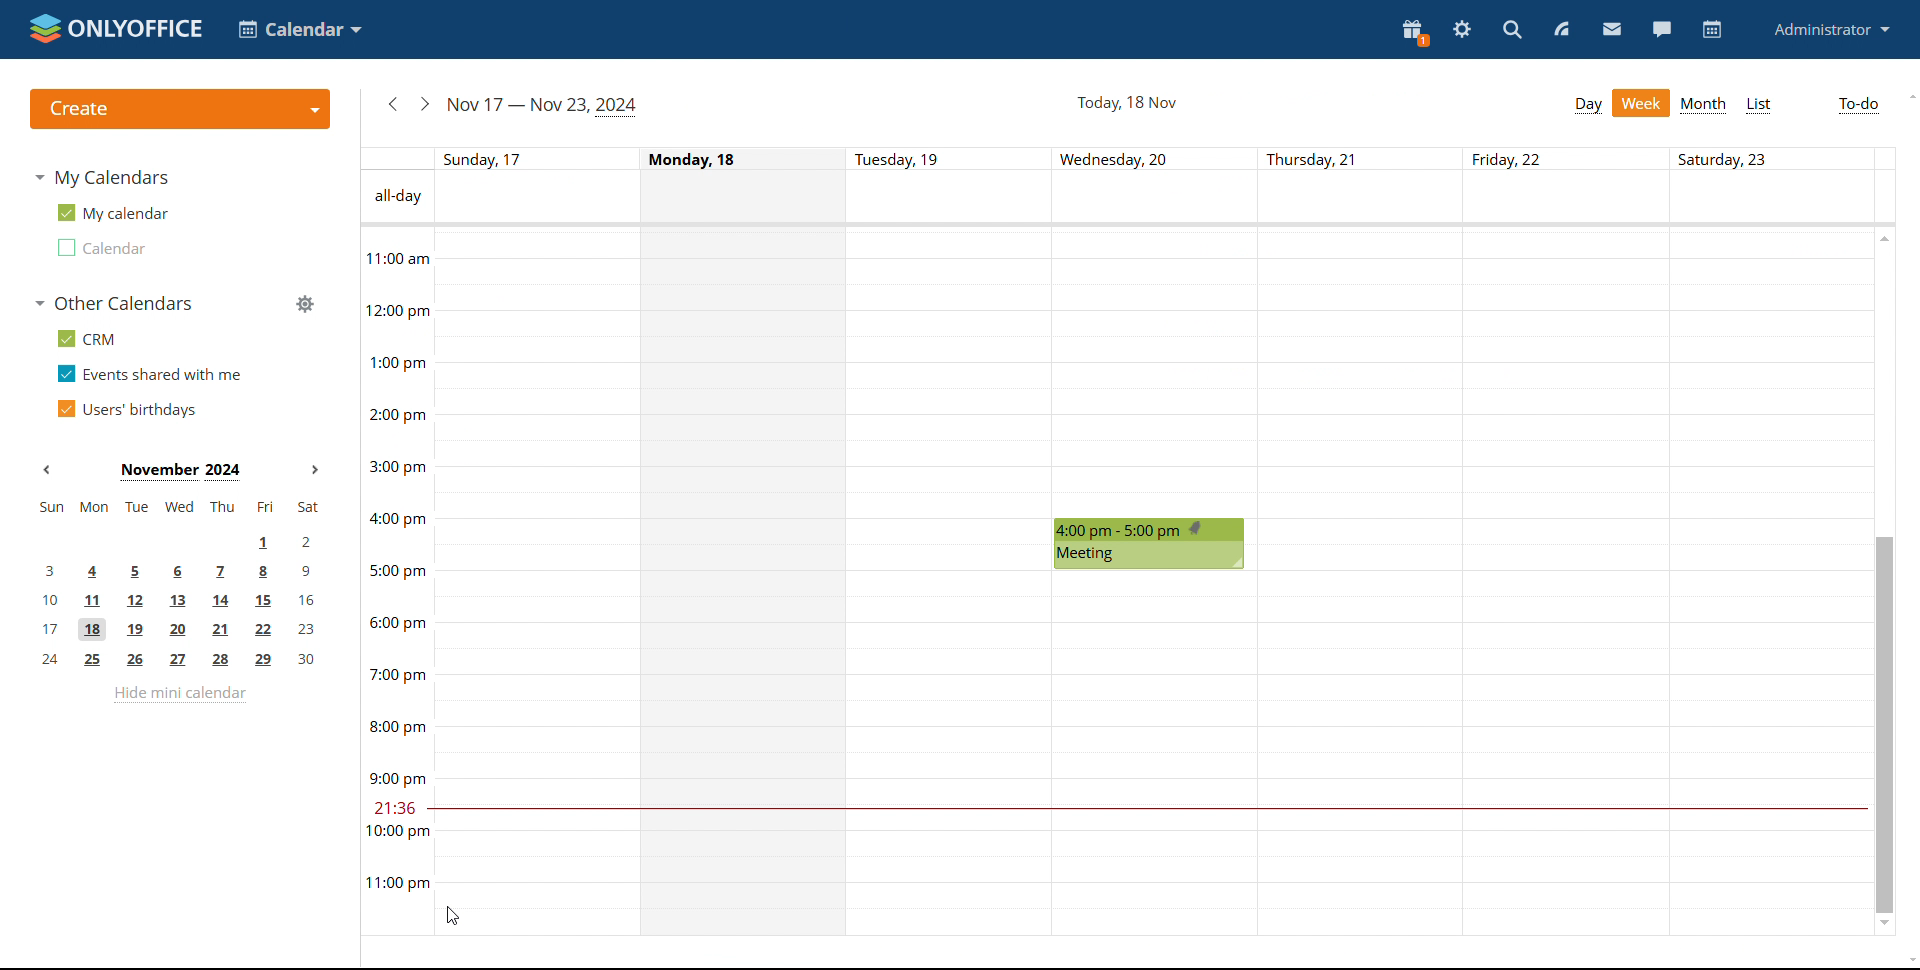 The width and height of the screenshot is (1920, 970). I want to click on mini calendar, so click(179, 584).